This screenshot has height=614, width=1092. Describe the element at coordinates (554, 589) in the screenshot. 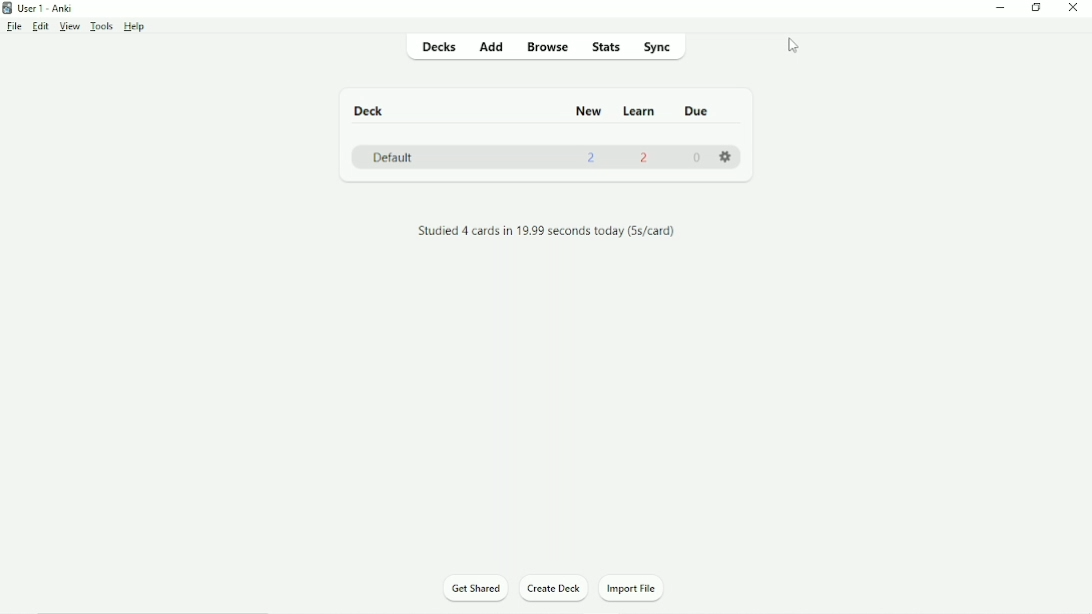

I see `Create Deck` at that location.